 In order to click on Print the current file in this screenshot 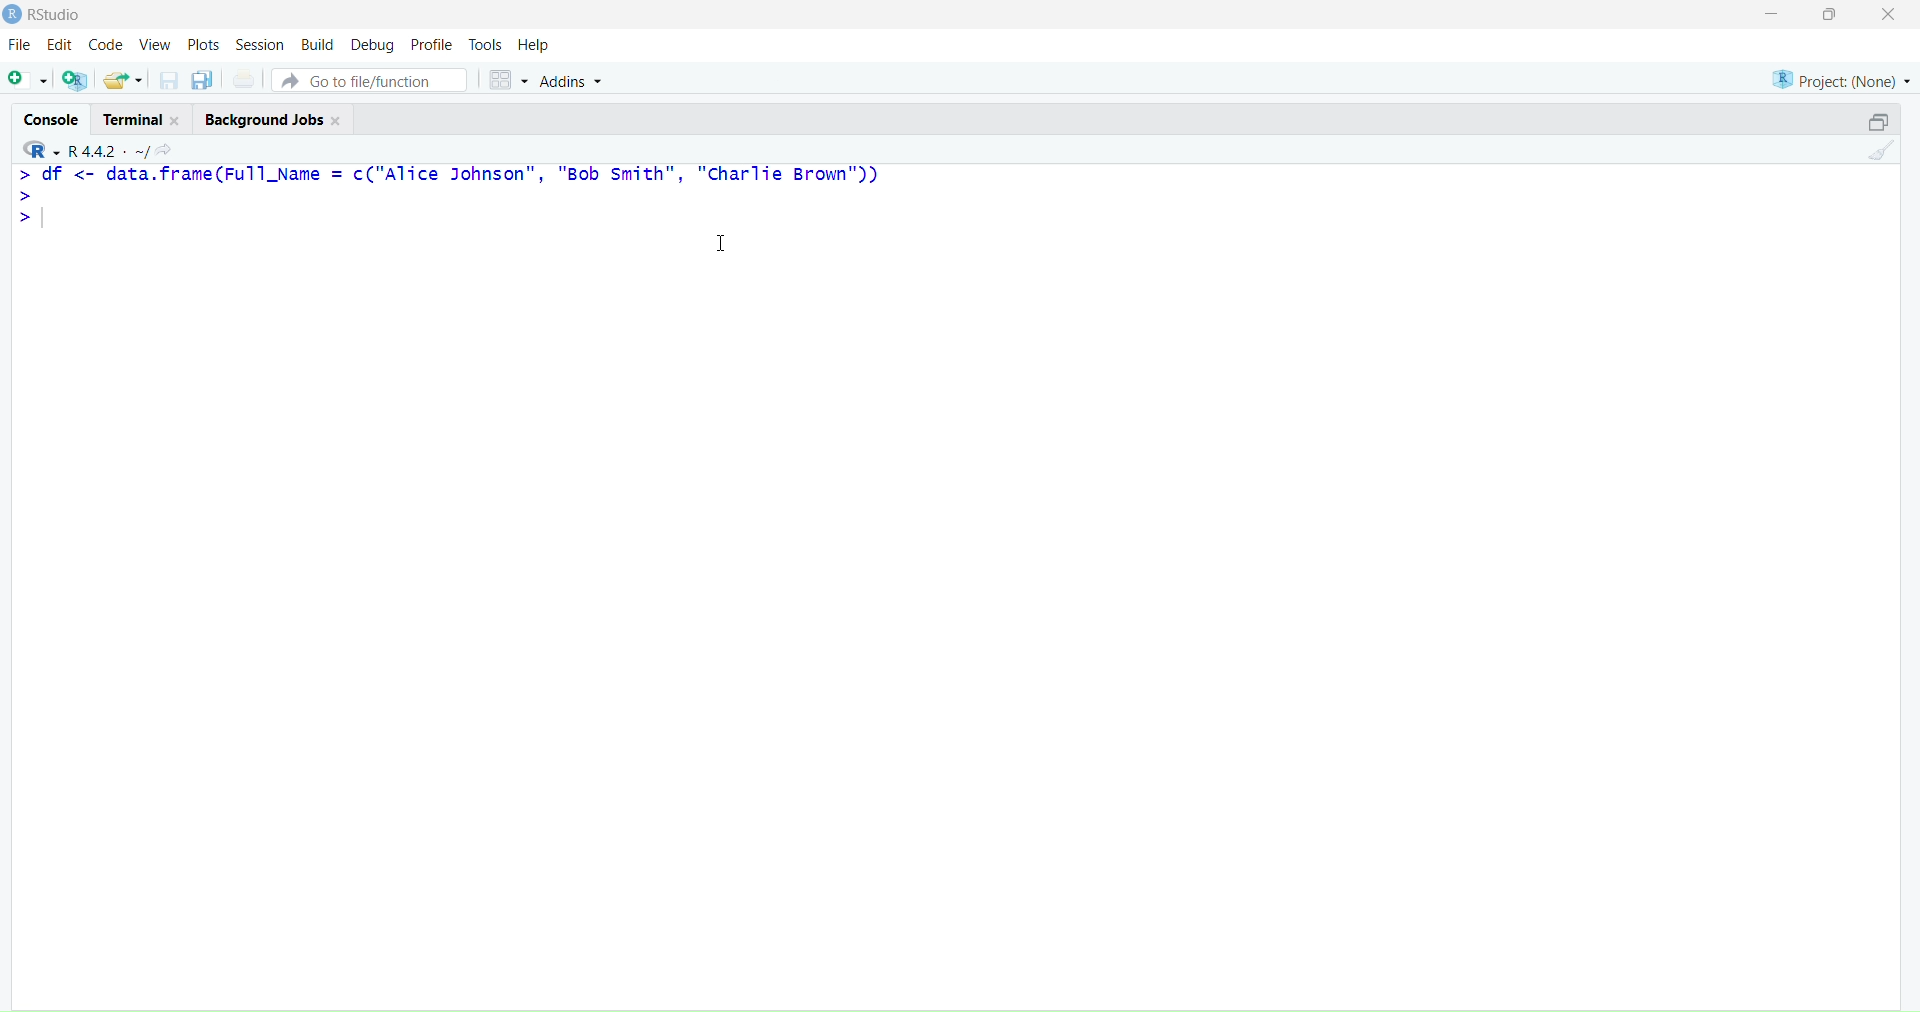, I will do `click(242, 80)`.